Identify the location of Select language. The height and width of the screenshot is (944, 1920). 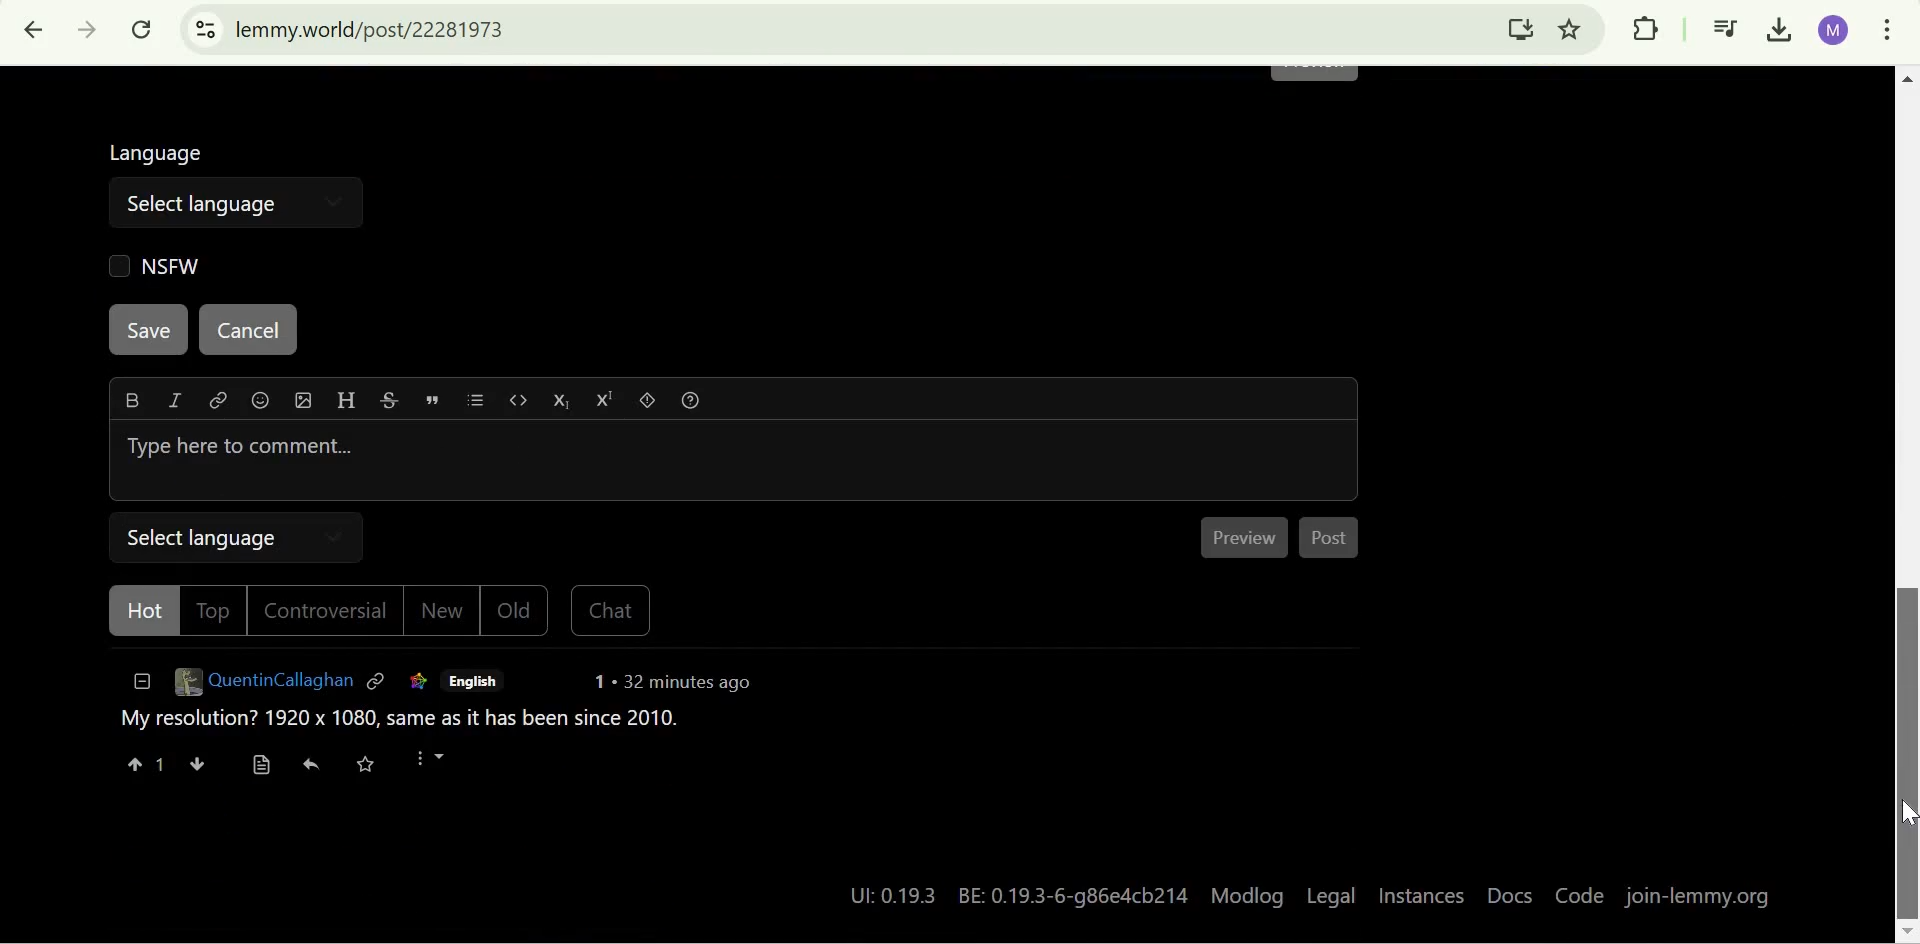
(242, 202).